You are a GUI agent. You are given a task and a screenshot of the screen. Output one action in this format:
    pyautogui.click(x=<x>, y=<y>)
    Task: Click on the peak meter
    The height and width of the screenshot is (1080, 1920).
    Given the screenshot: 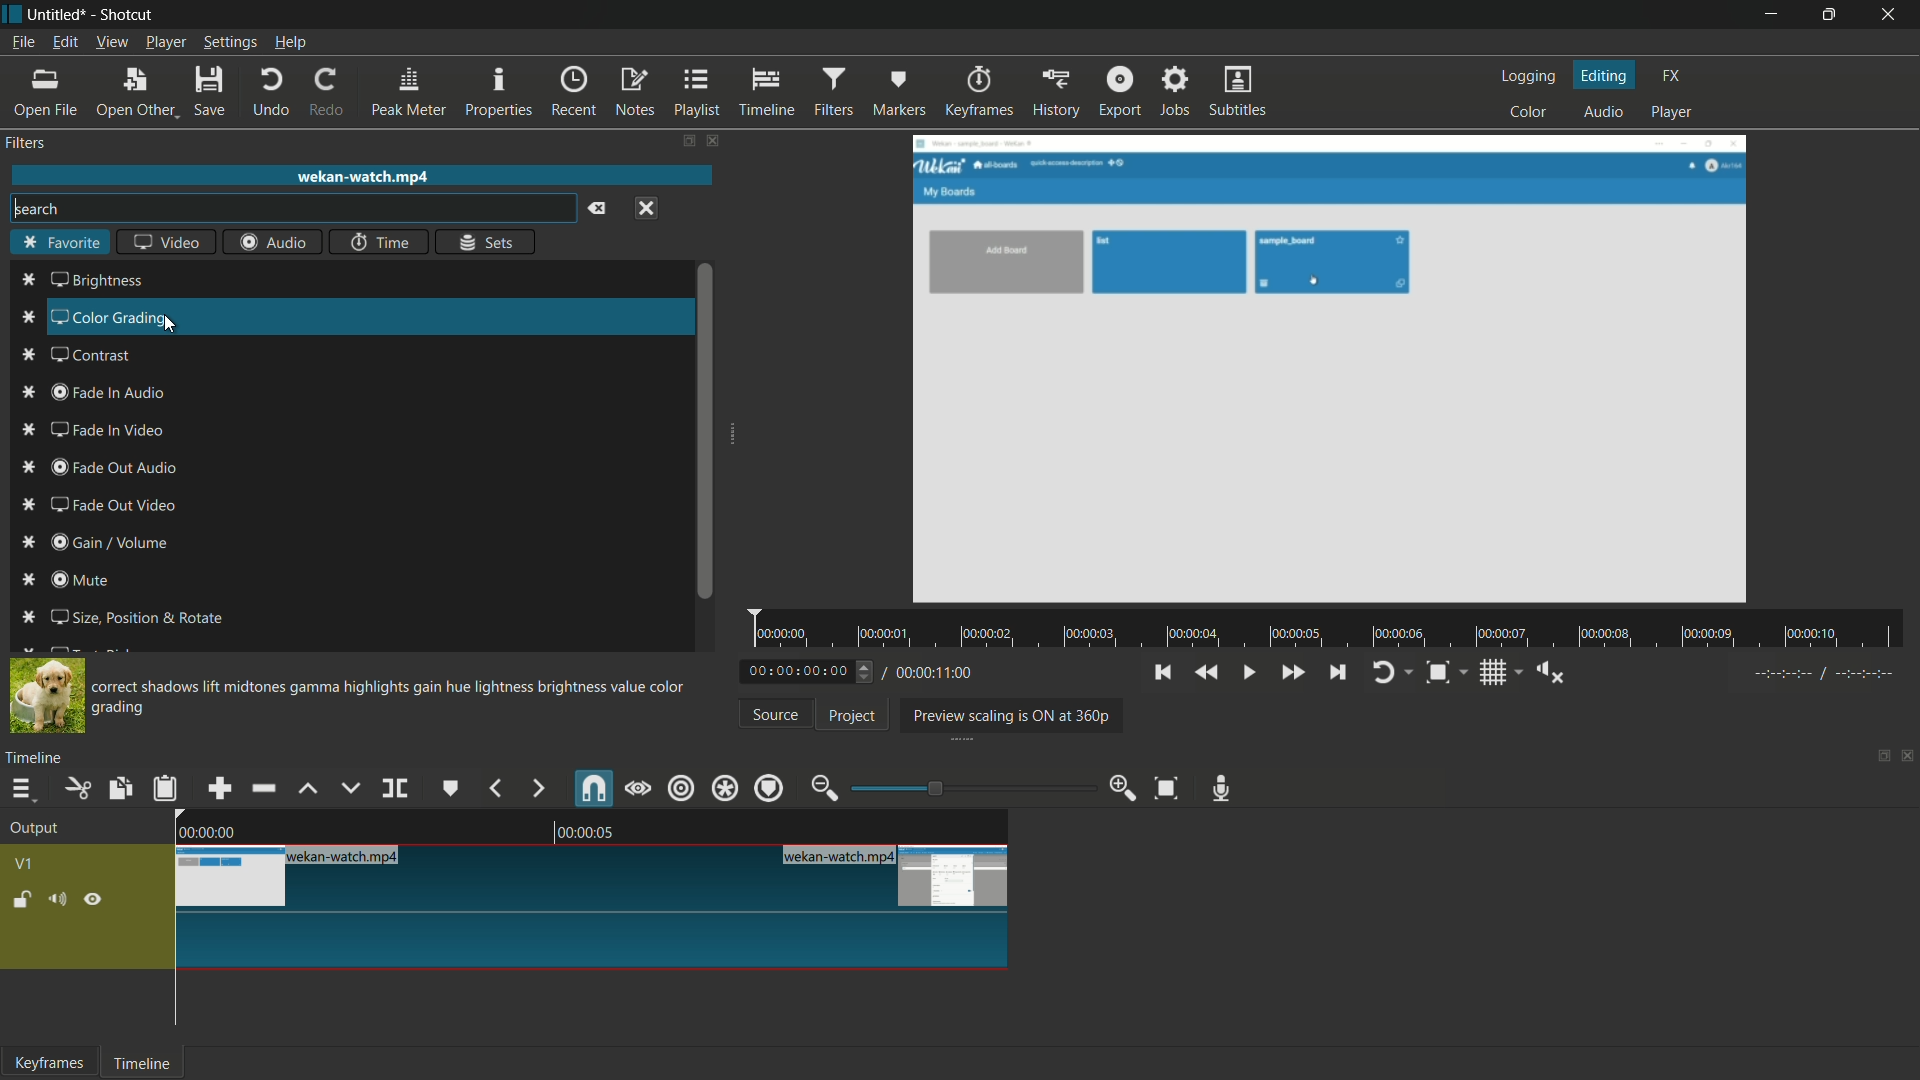 What is the action you would take?
    pyautogui.click(x=411, y=92)
    